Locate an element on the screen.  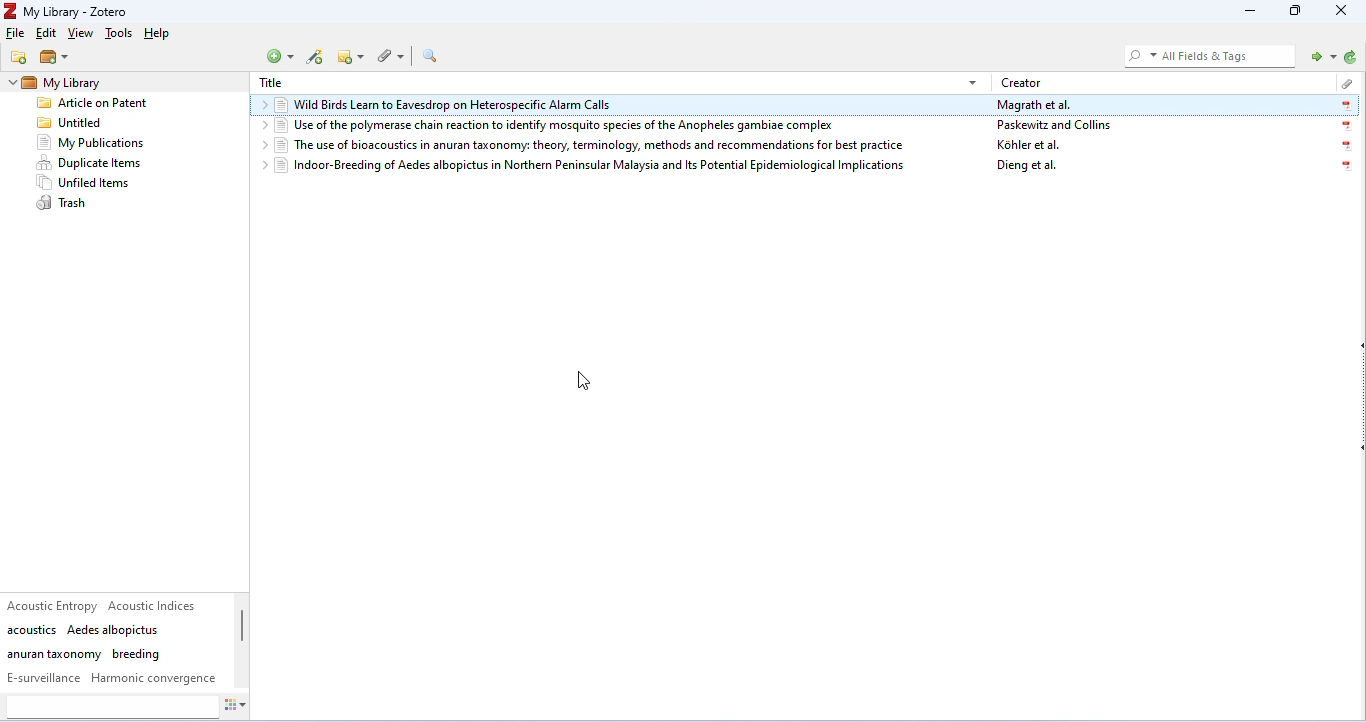
drop down is located at coordinates (260, 126).